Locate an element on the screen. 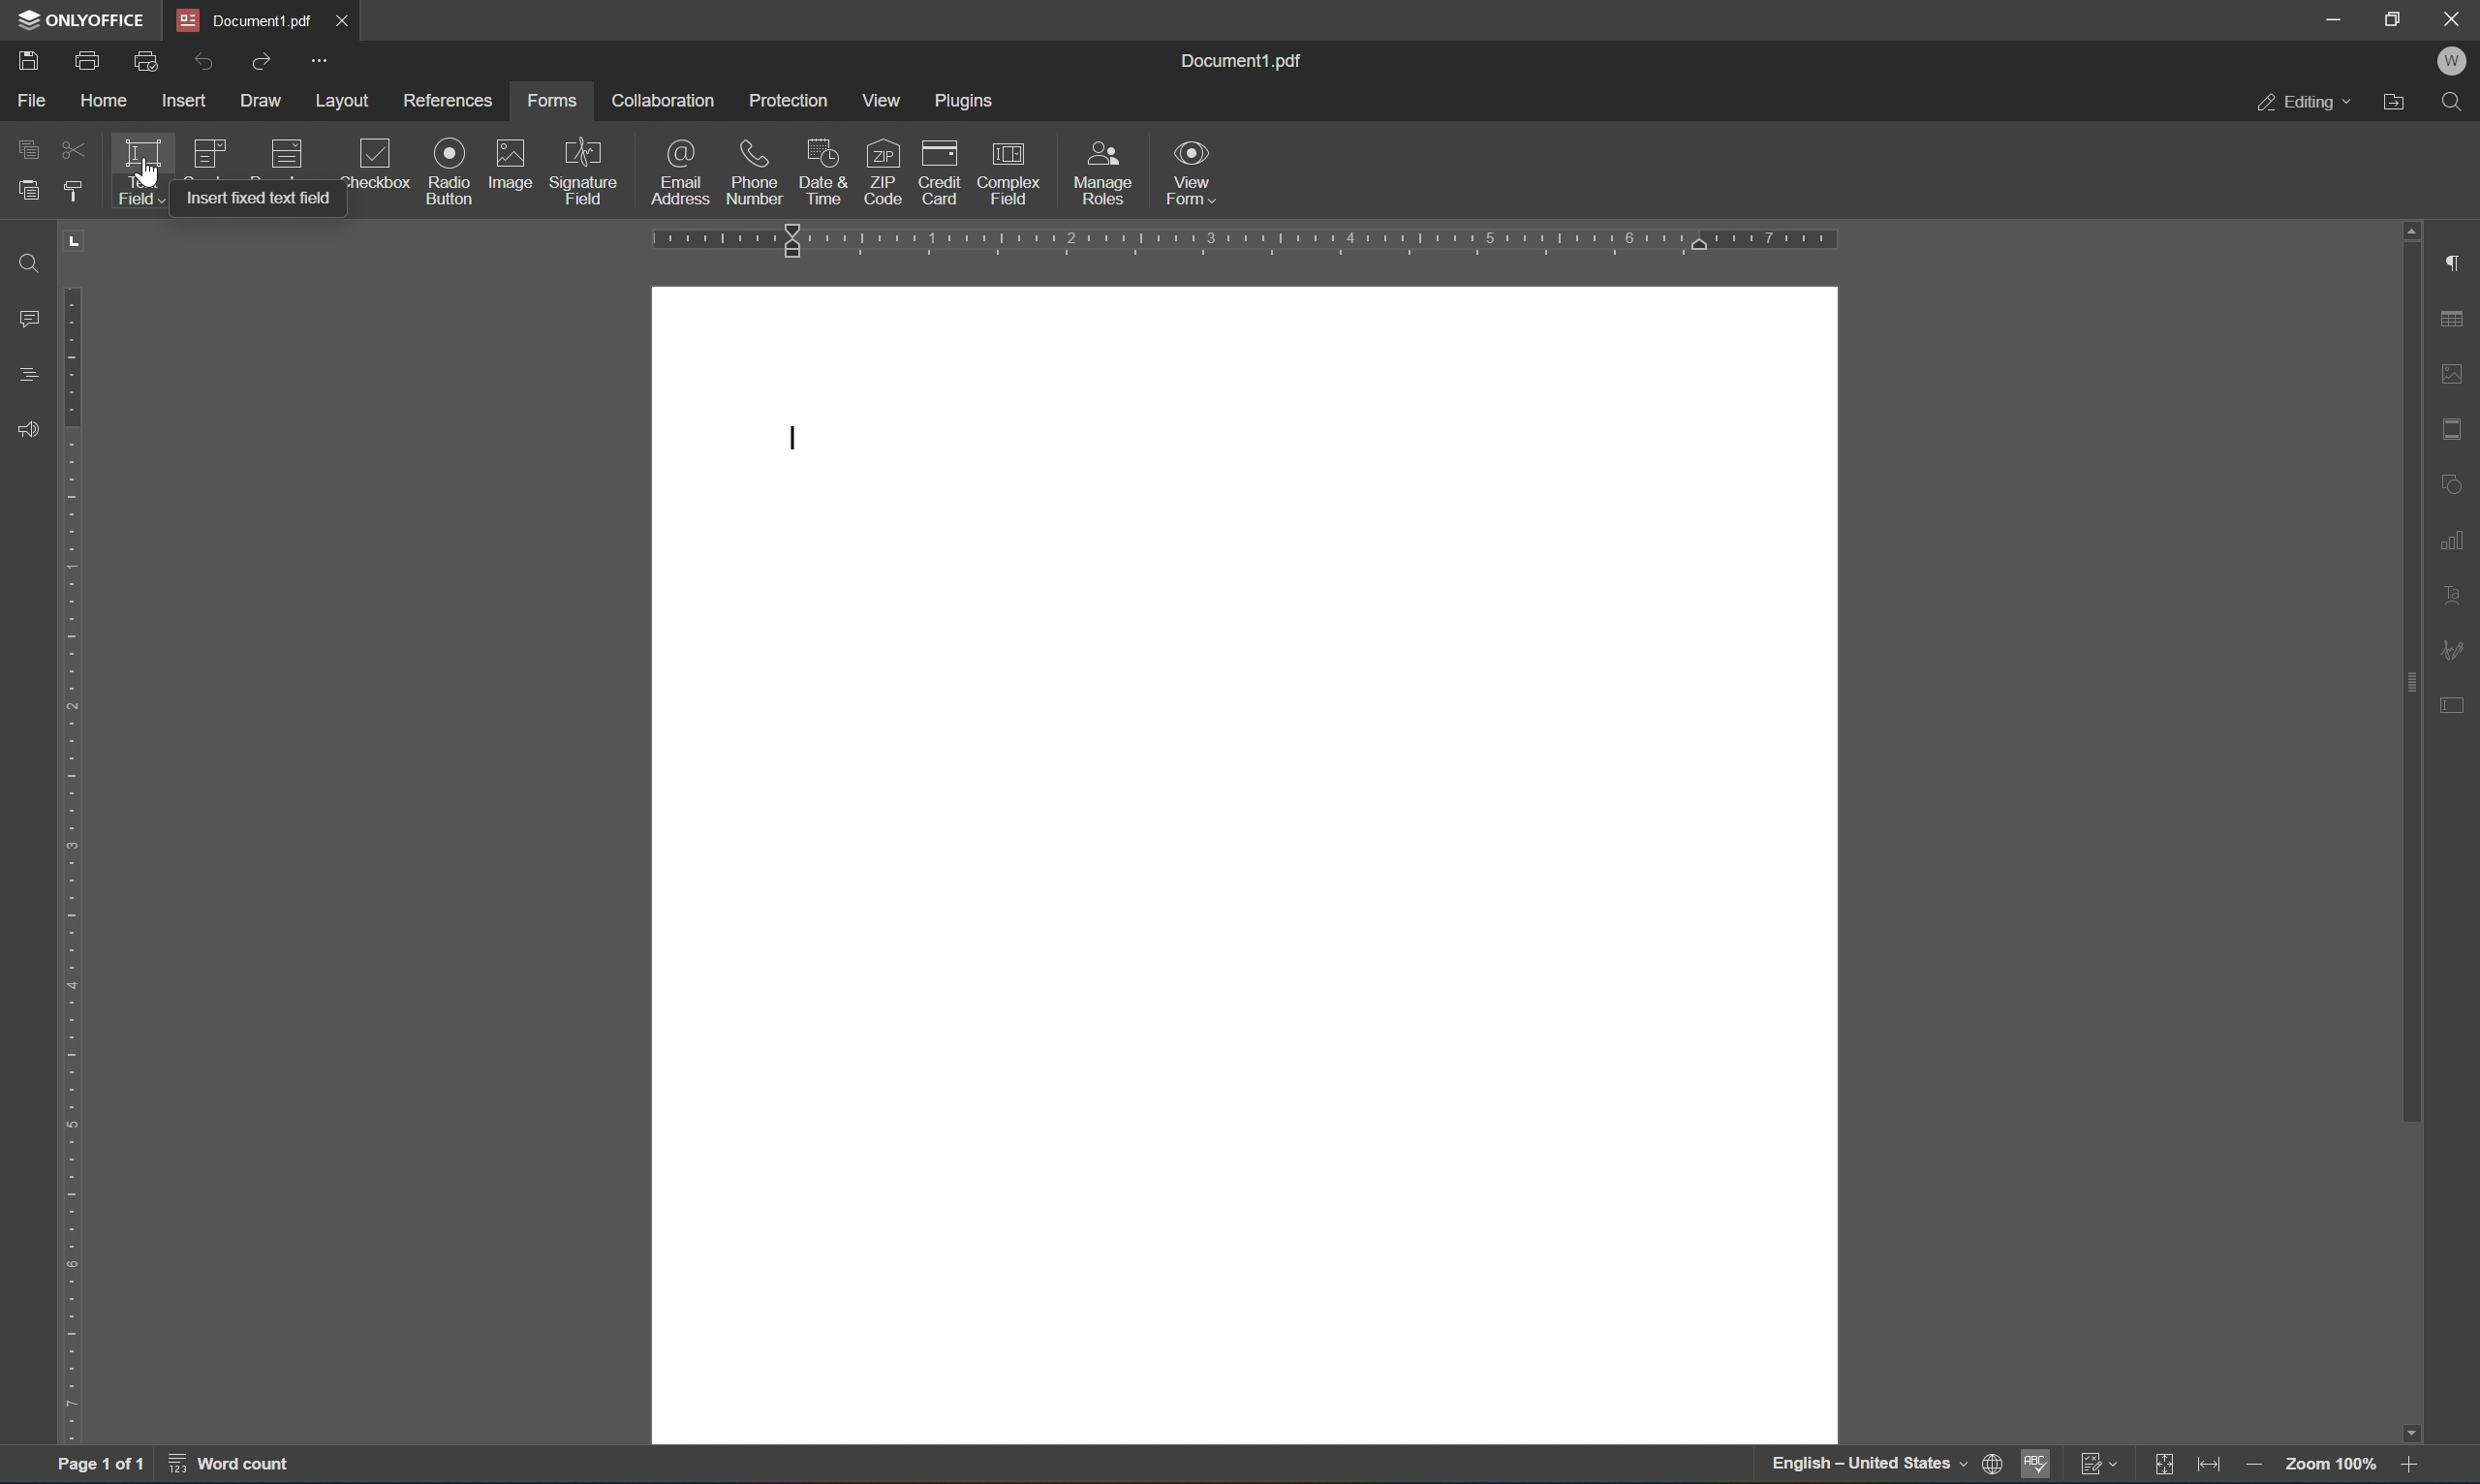  zoom 100% is located at coordinates (2331, 1464).